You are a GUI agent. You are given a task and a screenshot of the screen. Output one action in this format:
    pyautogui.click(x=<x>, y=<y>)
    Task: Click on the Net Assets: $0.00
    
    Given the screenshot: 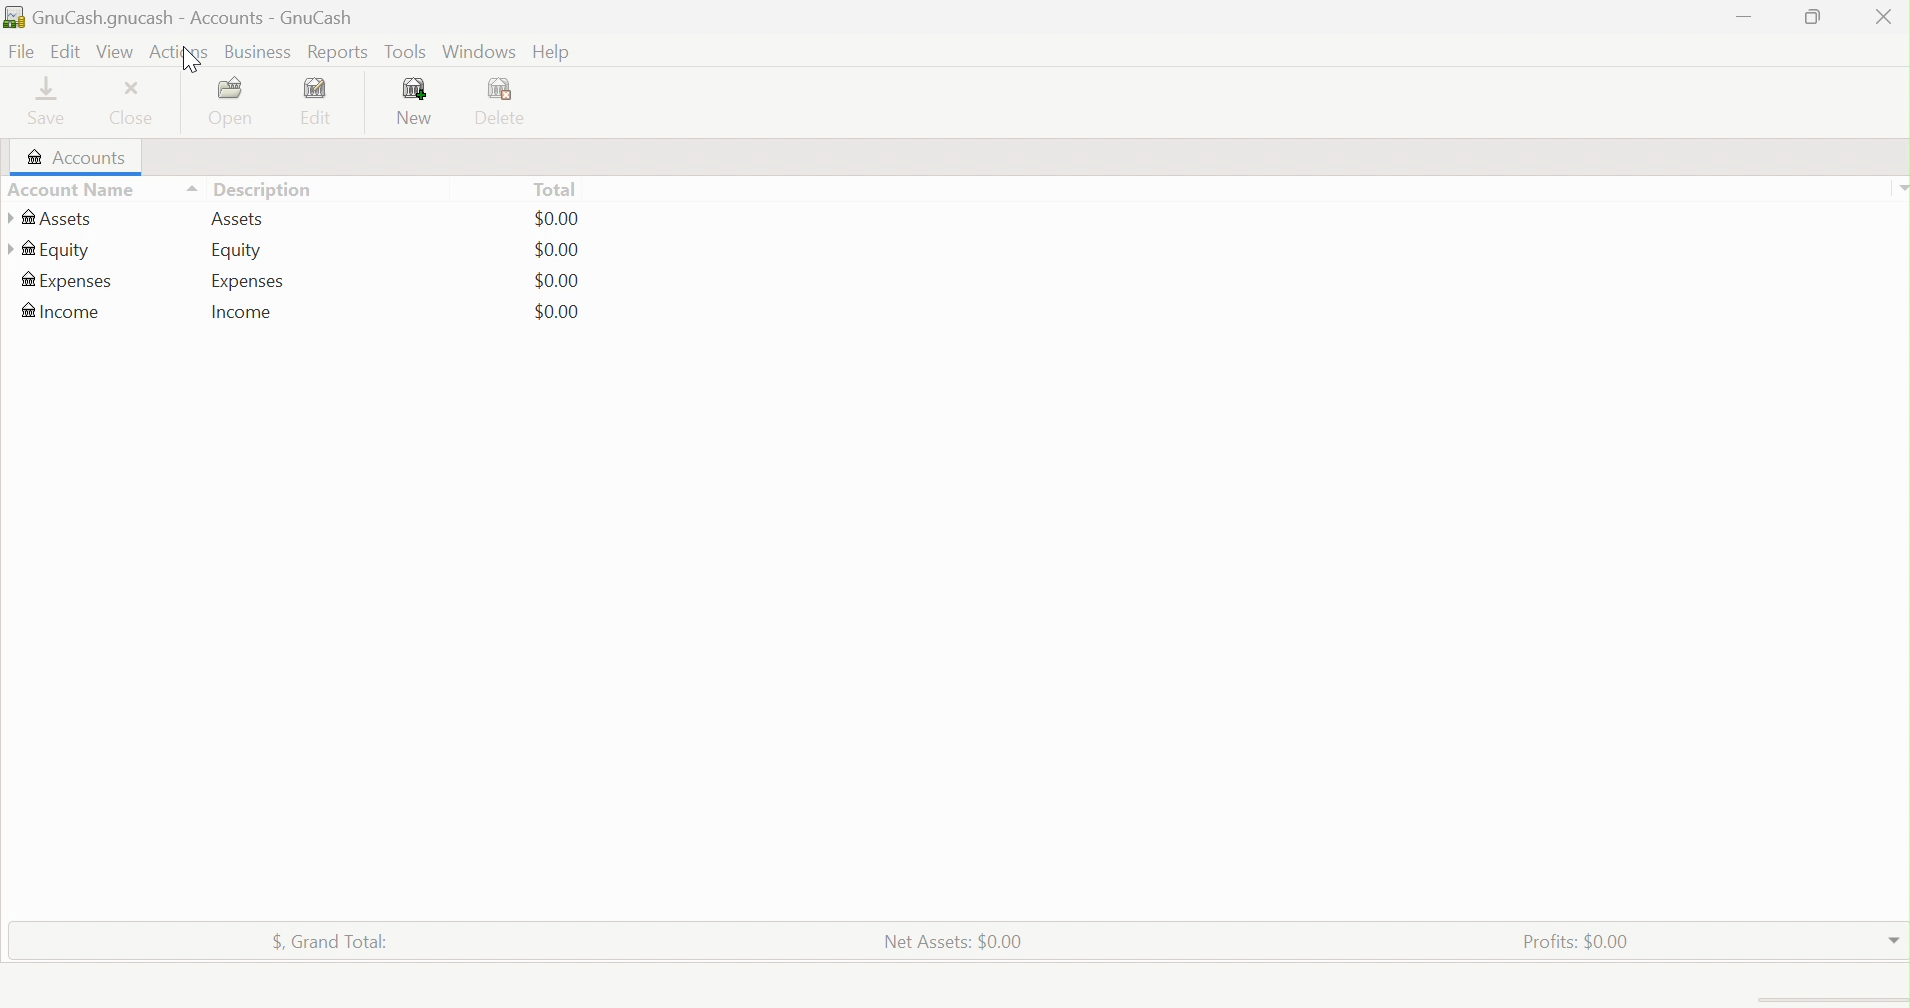 What is the action you would take?
    pyautogui.click(x=953, y=940)
    